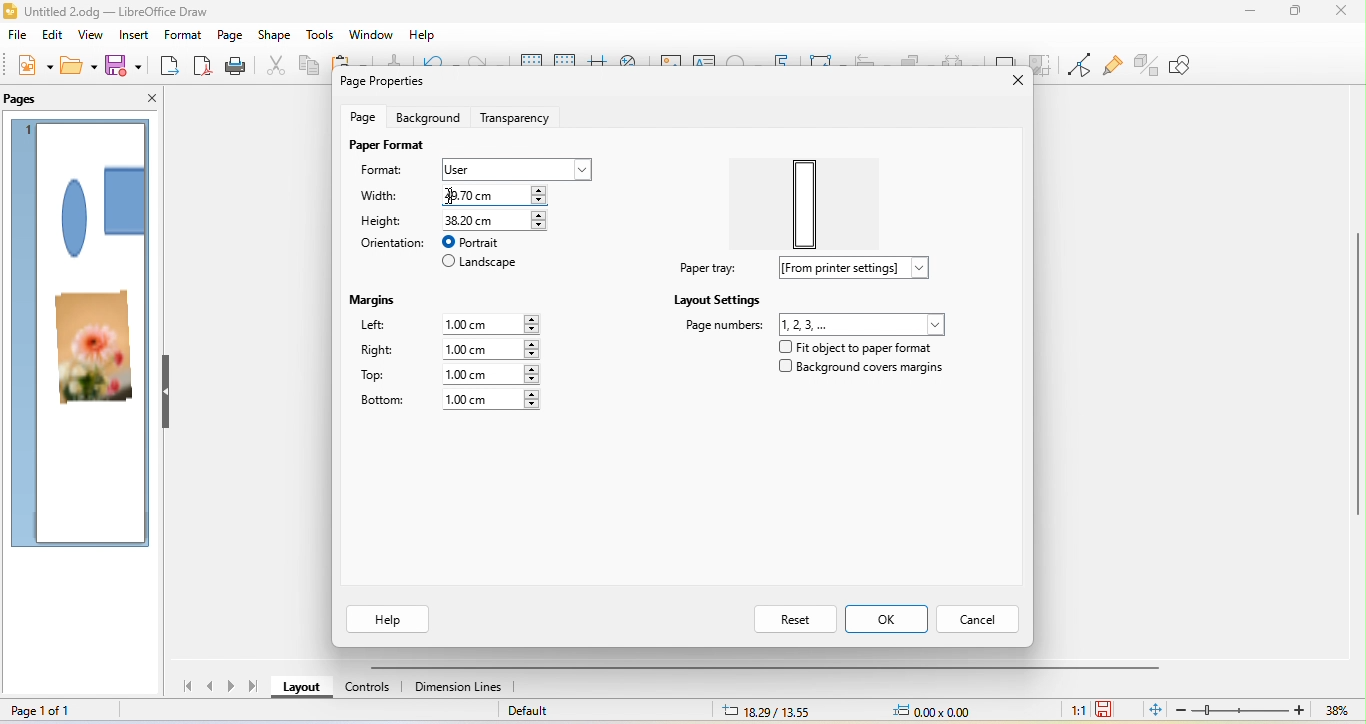 The width and height of the screenshot is (1366, 724). Describe the element at coordinates (701, 269) in the screenshot. I see `paper tray` at that location.